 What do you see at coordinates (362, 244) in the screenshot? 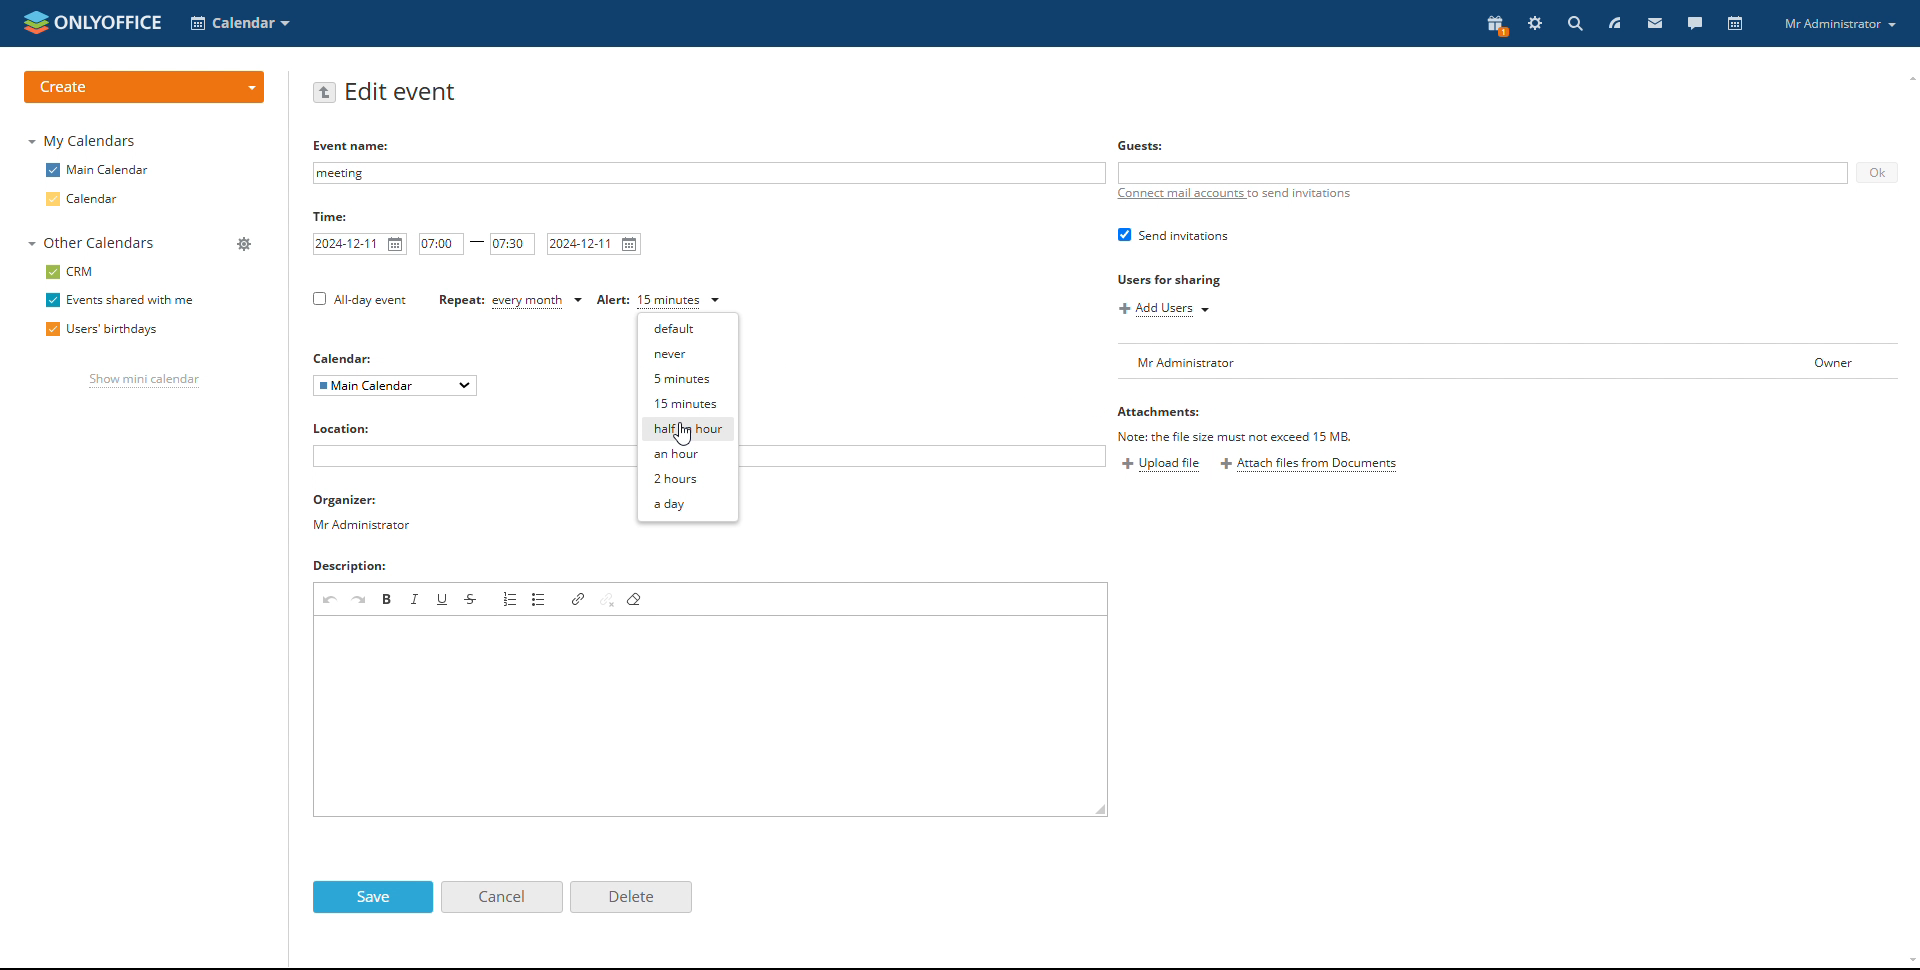
I see `start date` at bounding box center [362, 244].